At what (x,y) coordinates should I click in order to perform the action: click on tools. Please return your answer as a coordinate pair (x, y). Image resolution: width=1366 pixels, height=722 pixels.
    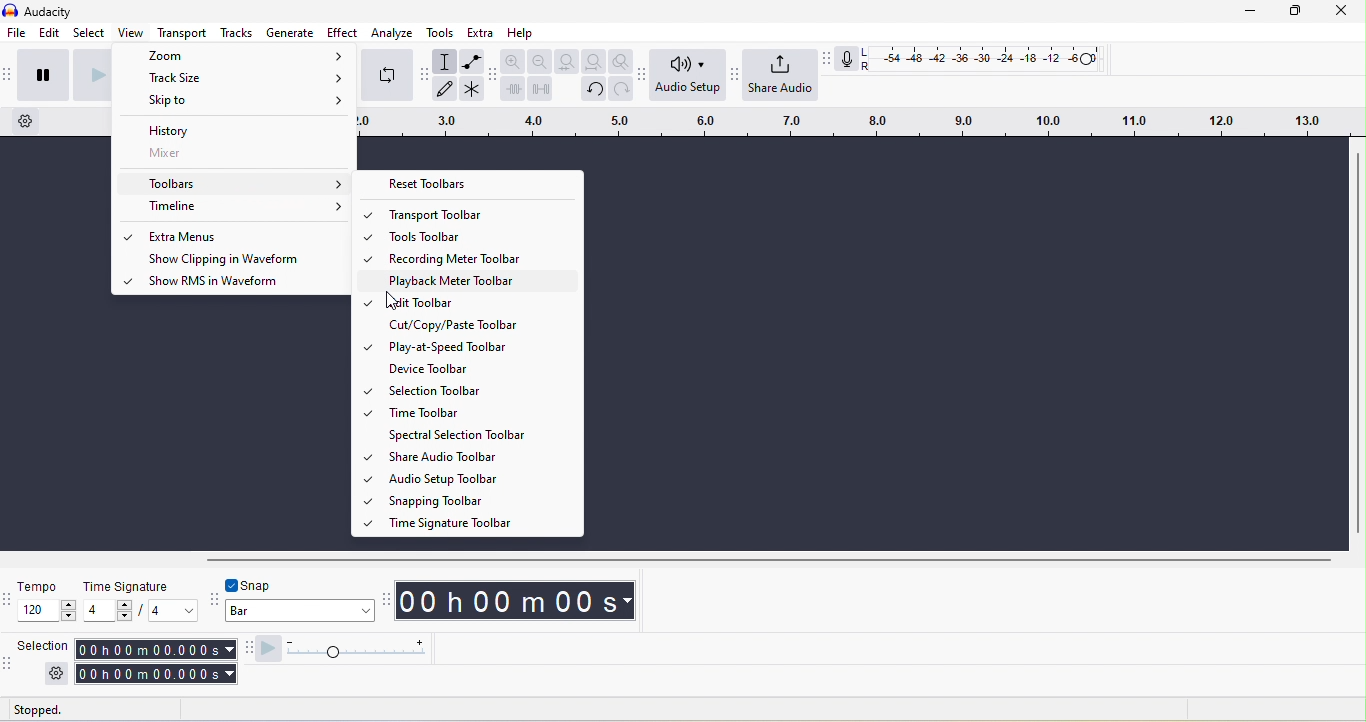
    Looking at the image, I should click on (440, 33).